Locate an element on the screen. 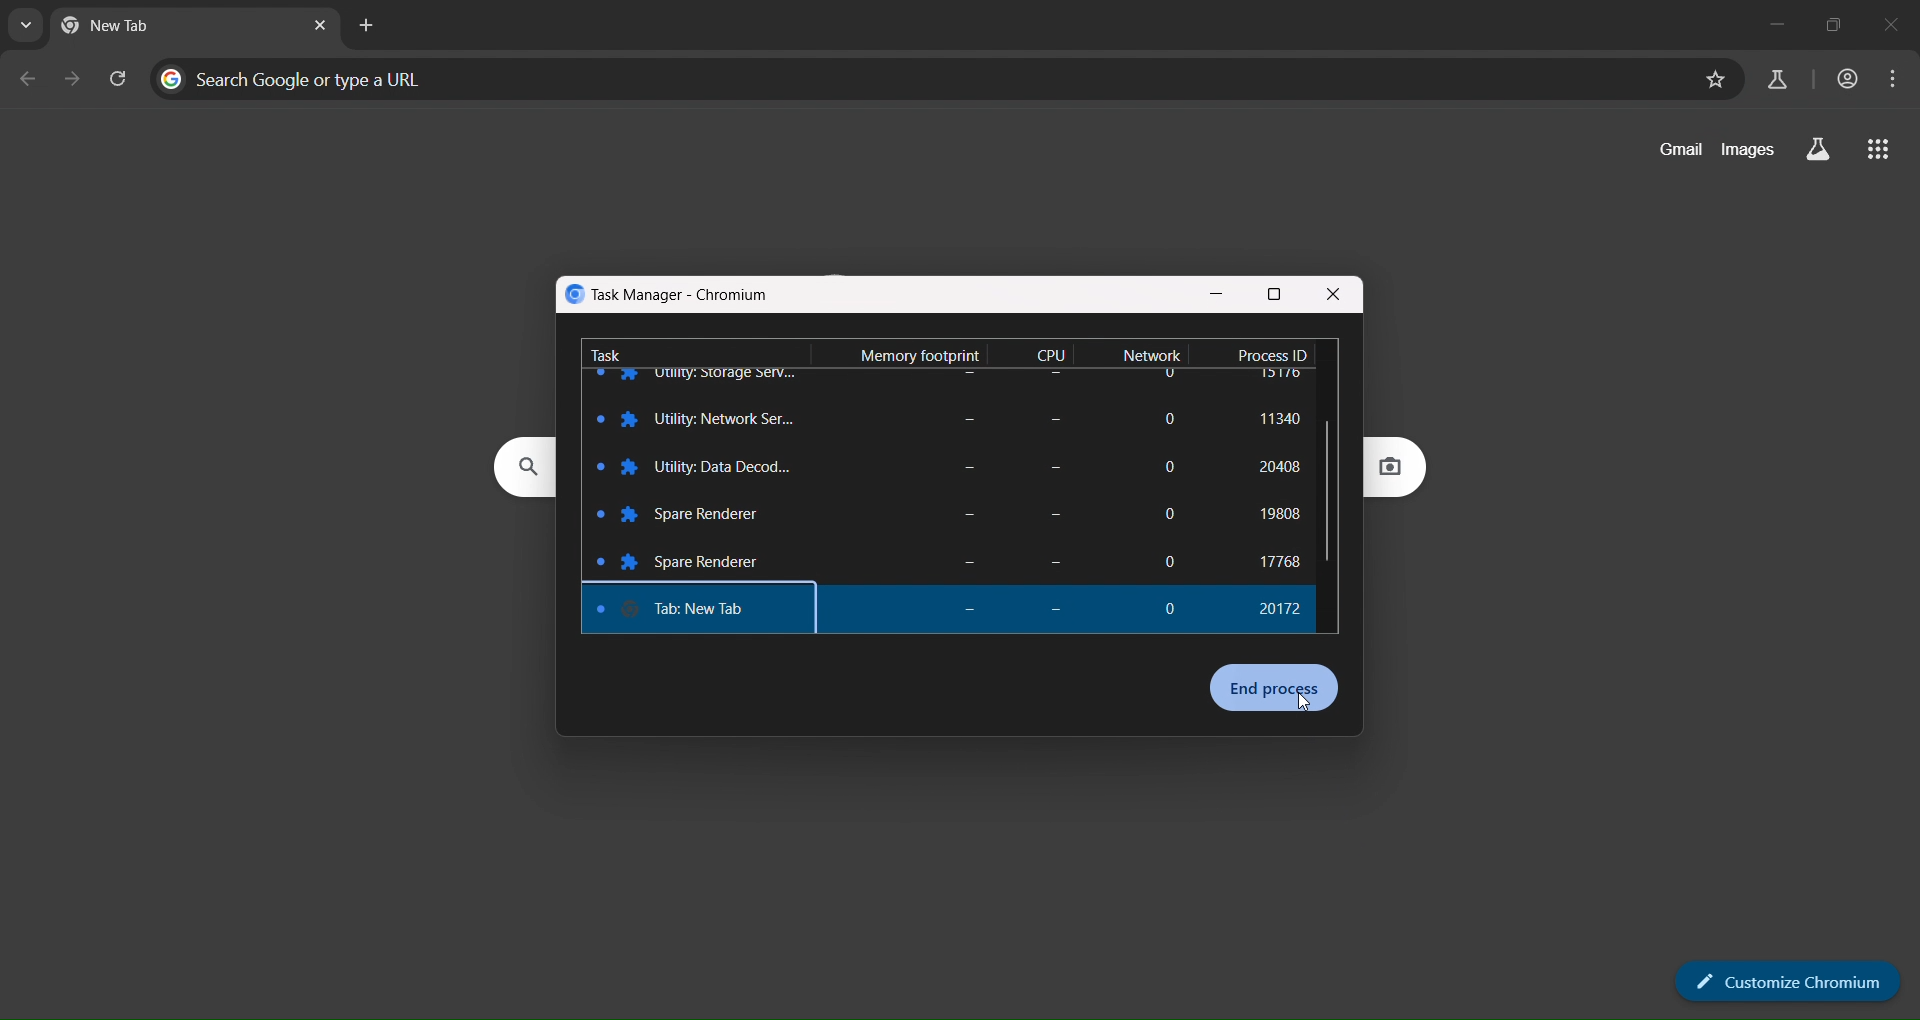 The height and width of the screenshot is (1020, 1920). reload page is located at coordinates (121, 77).